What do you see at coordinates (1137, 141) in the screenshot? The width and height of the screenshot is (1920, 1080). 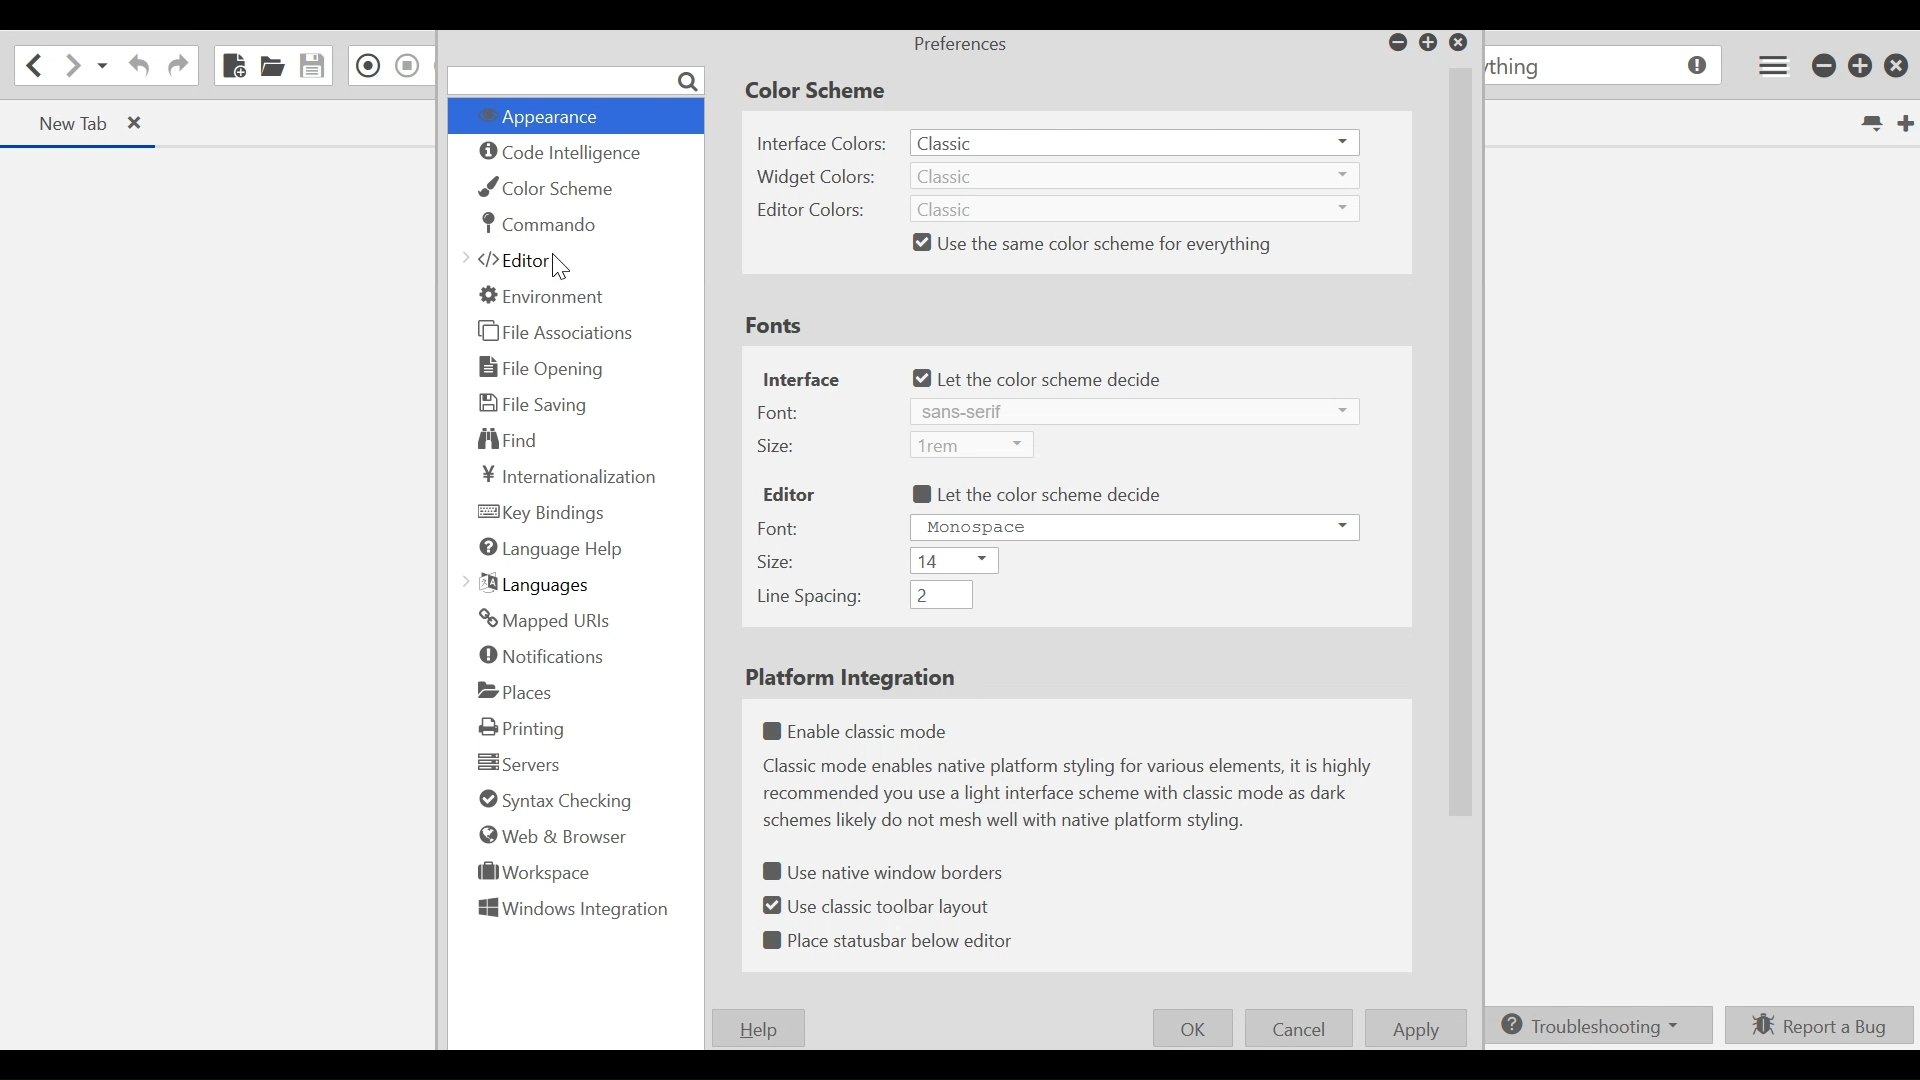 I see `classic` at bounding box center [1137, 141].